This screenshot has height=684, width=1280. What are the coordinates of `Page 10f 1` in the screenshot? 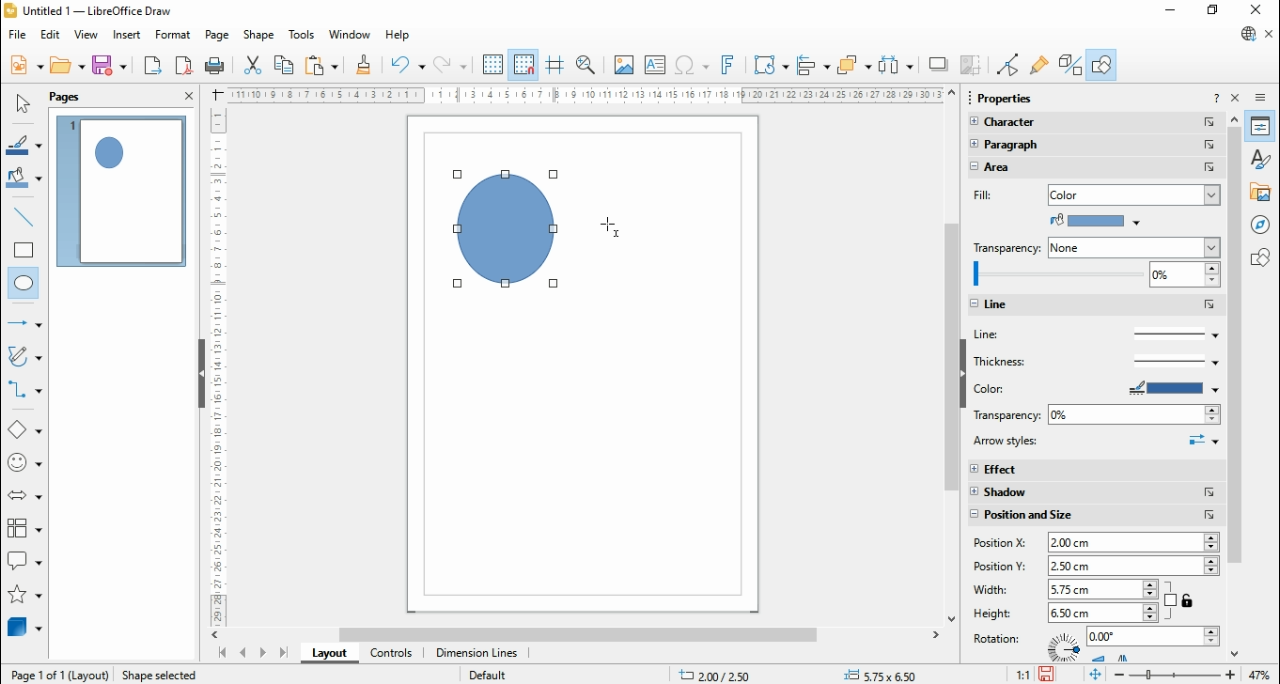 It's located at (41, 674).